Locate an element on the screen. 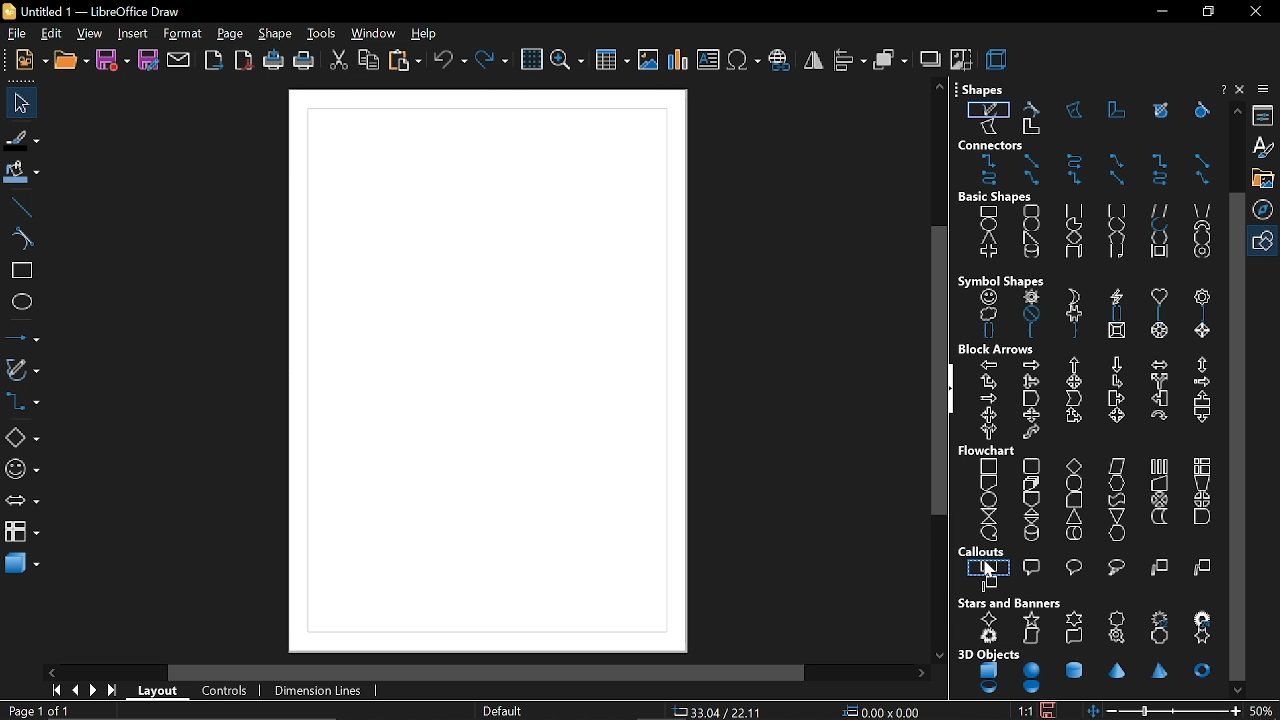  page is located at coordinates (228, 33).